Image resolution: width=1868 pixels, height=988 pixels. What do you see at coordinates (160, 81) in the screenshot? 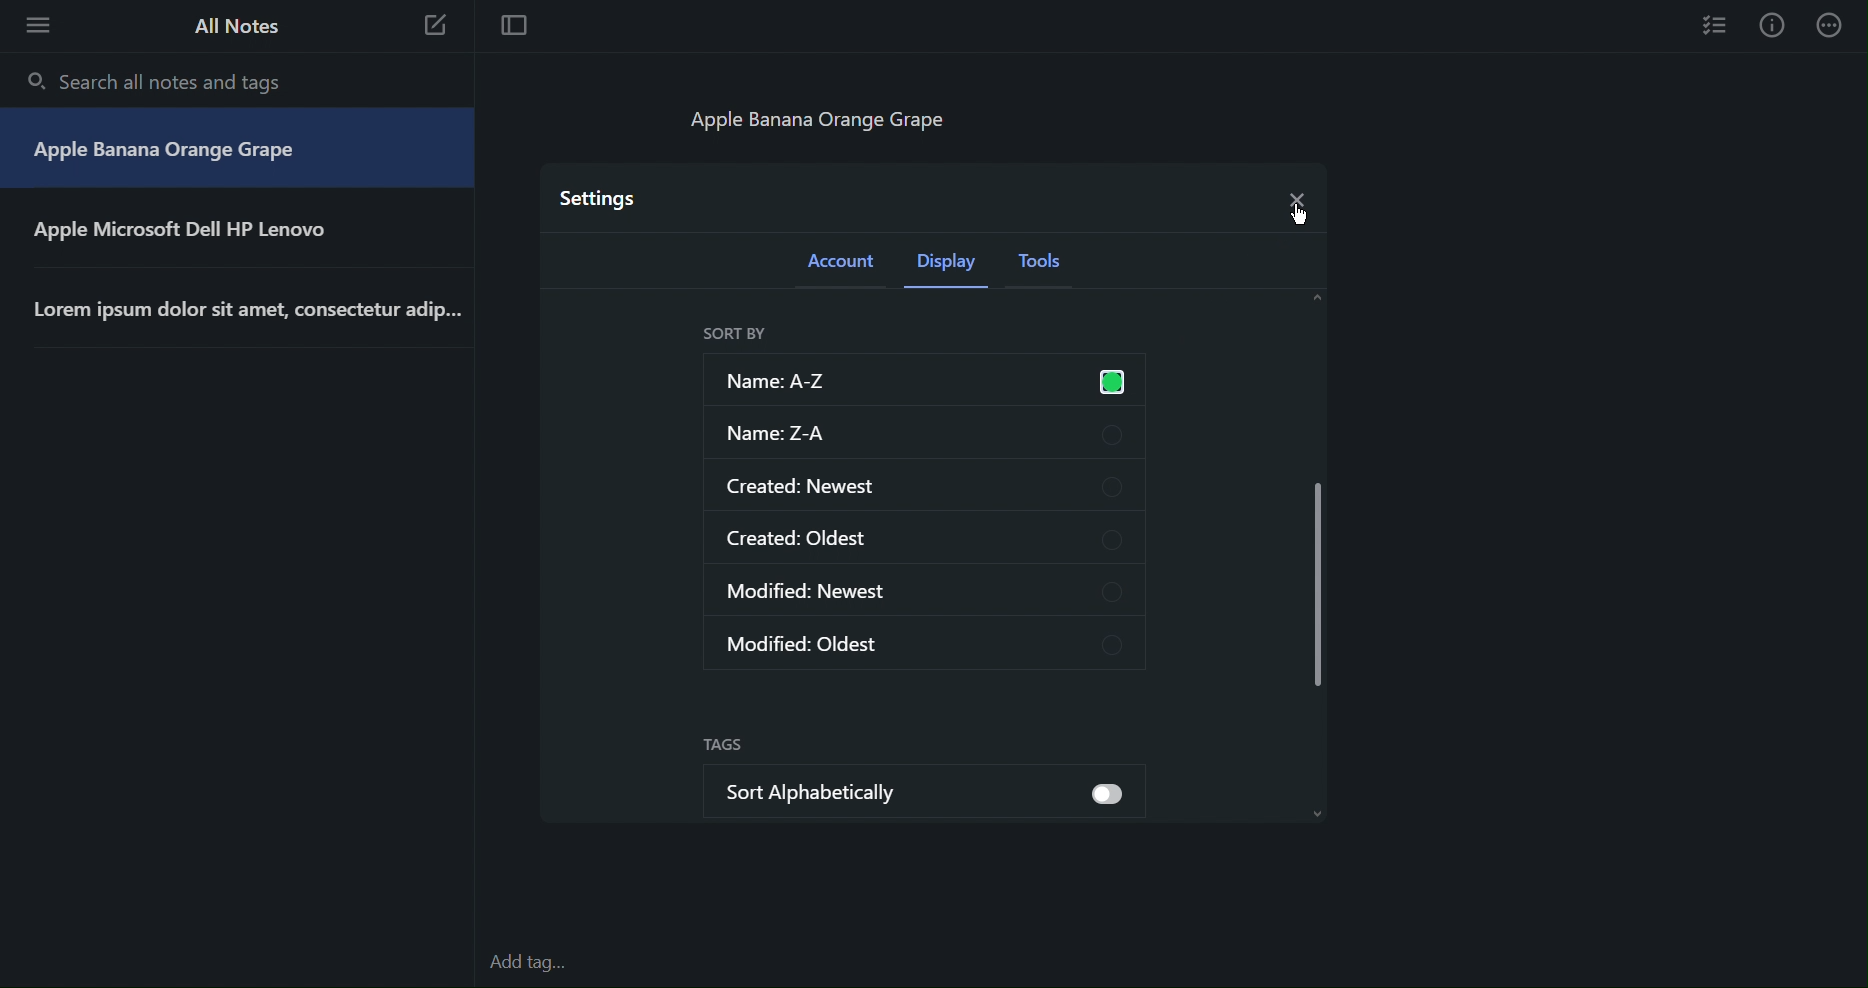
I see `Search all notes and tags` at bounding box center [160, 81].